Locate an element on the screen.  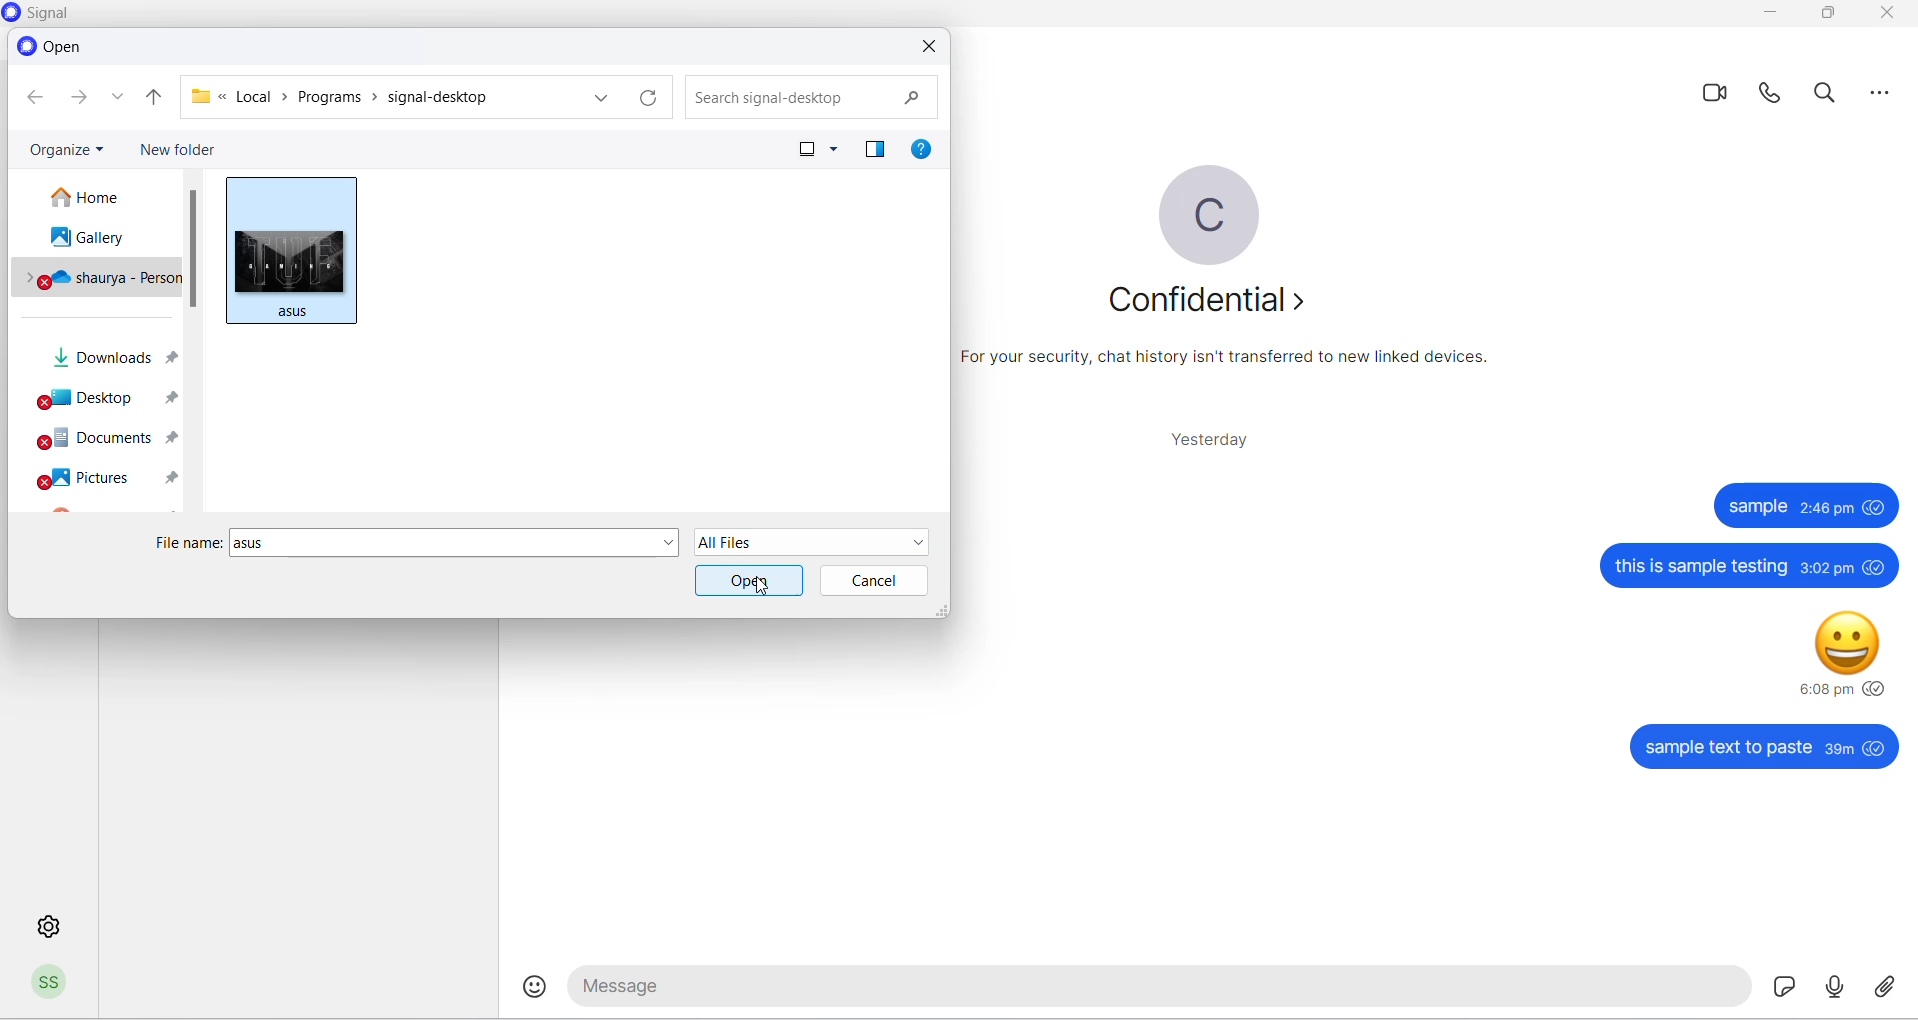
desktops is located at coordinates (101, 402).